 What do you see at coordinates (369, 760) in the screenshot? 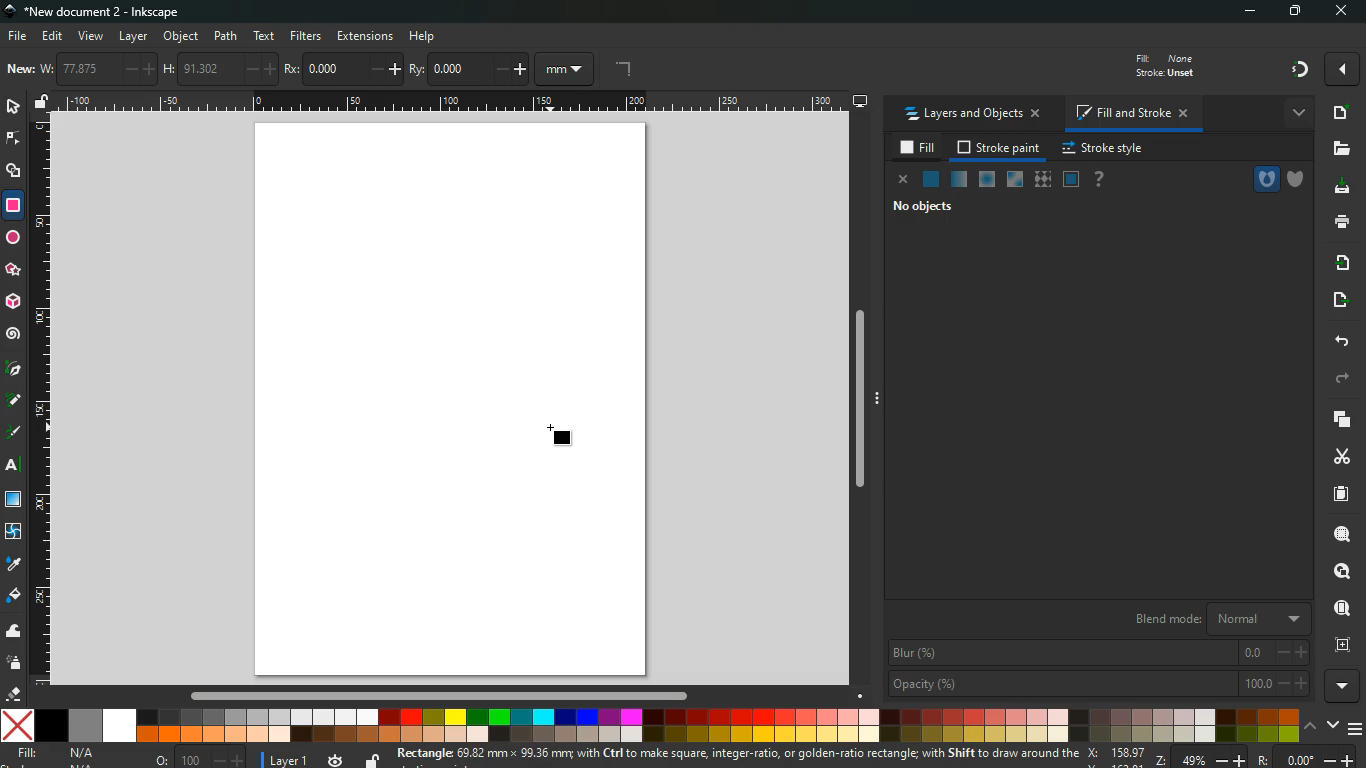
I see `unlock` at bounding box center [369, 760].